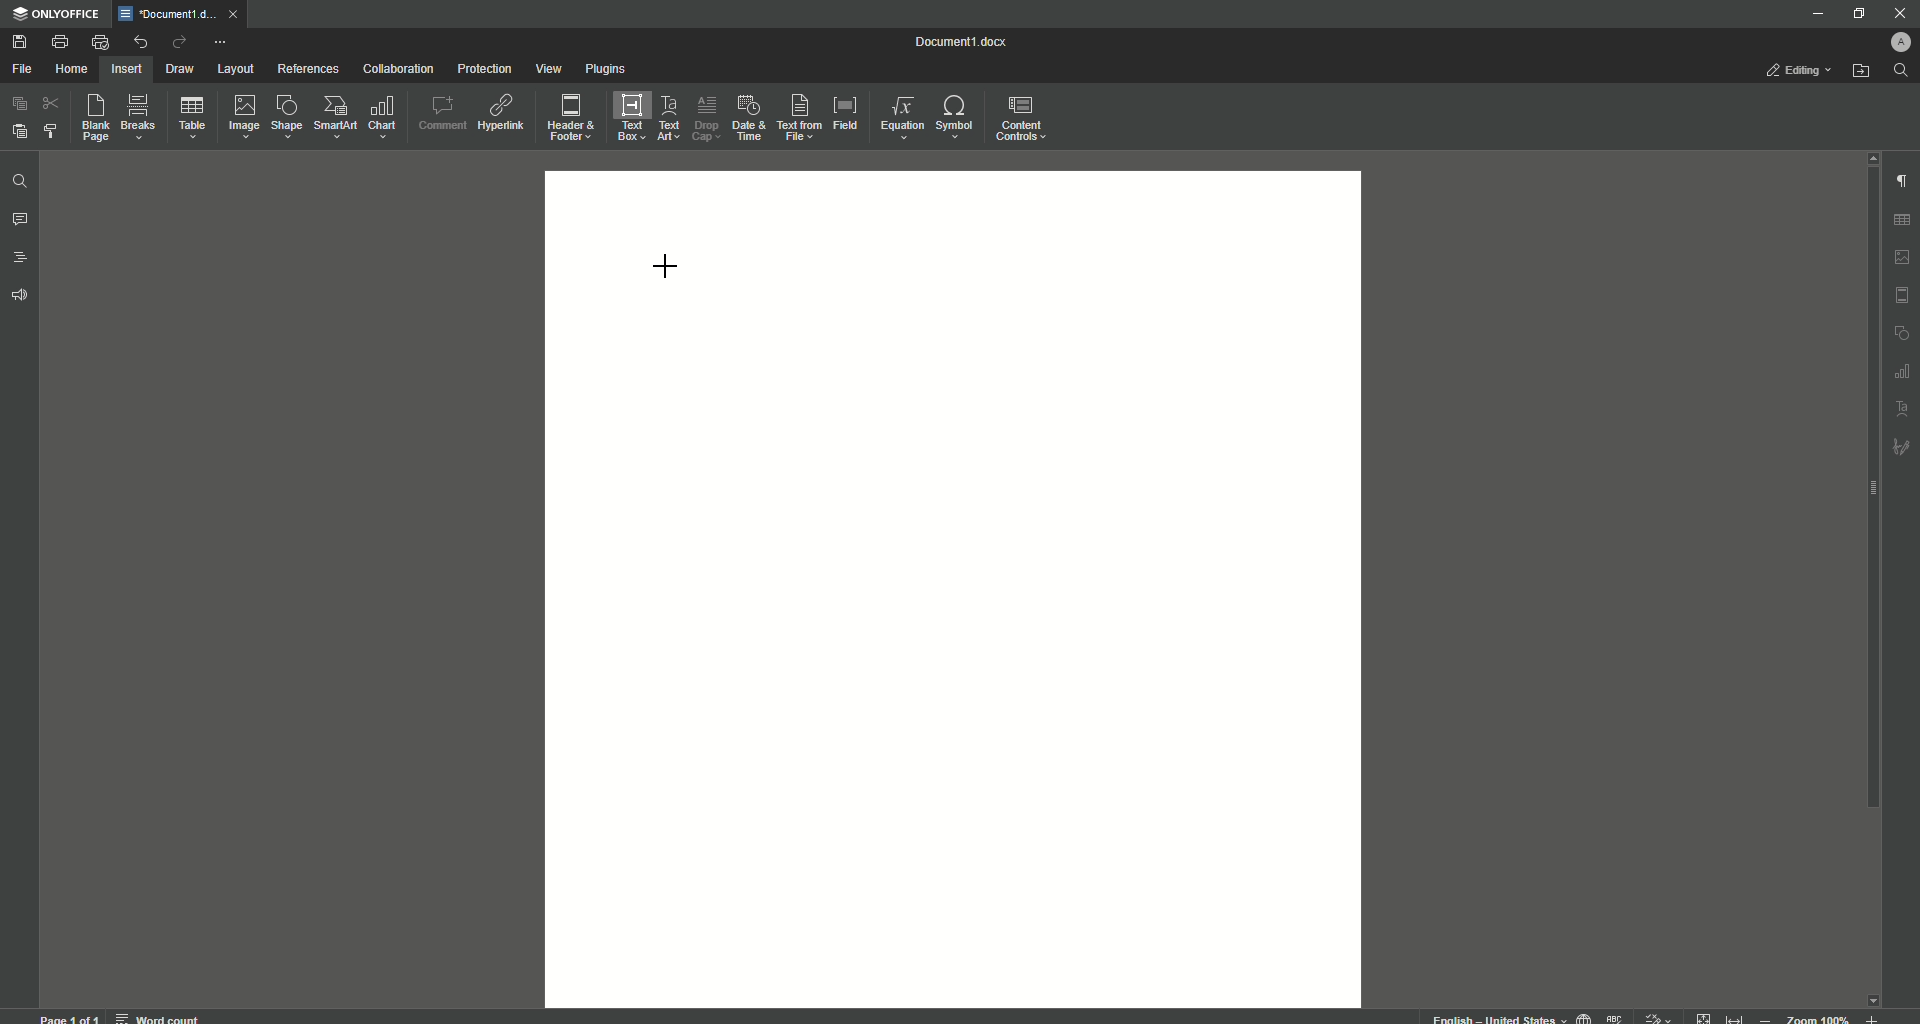  What do you see at coordinates (19, 183) in the screenshot?
I see `Find` at bounding box center [19, 183].